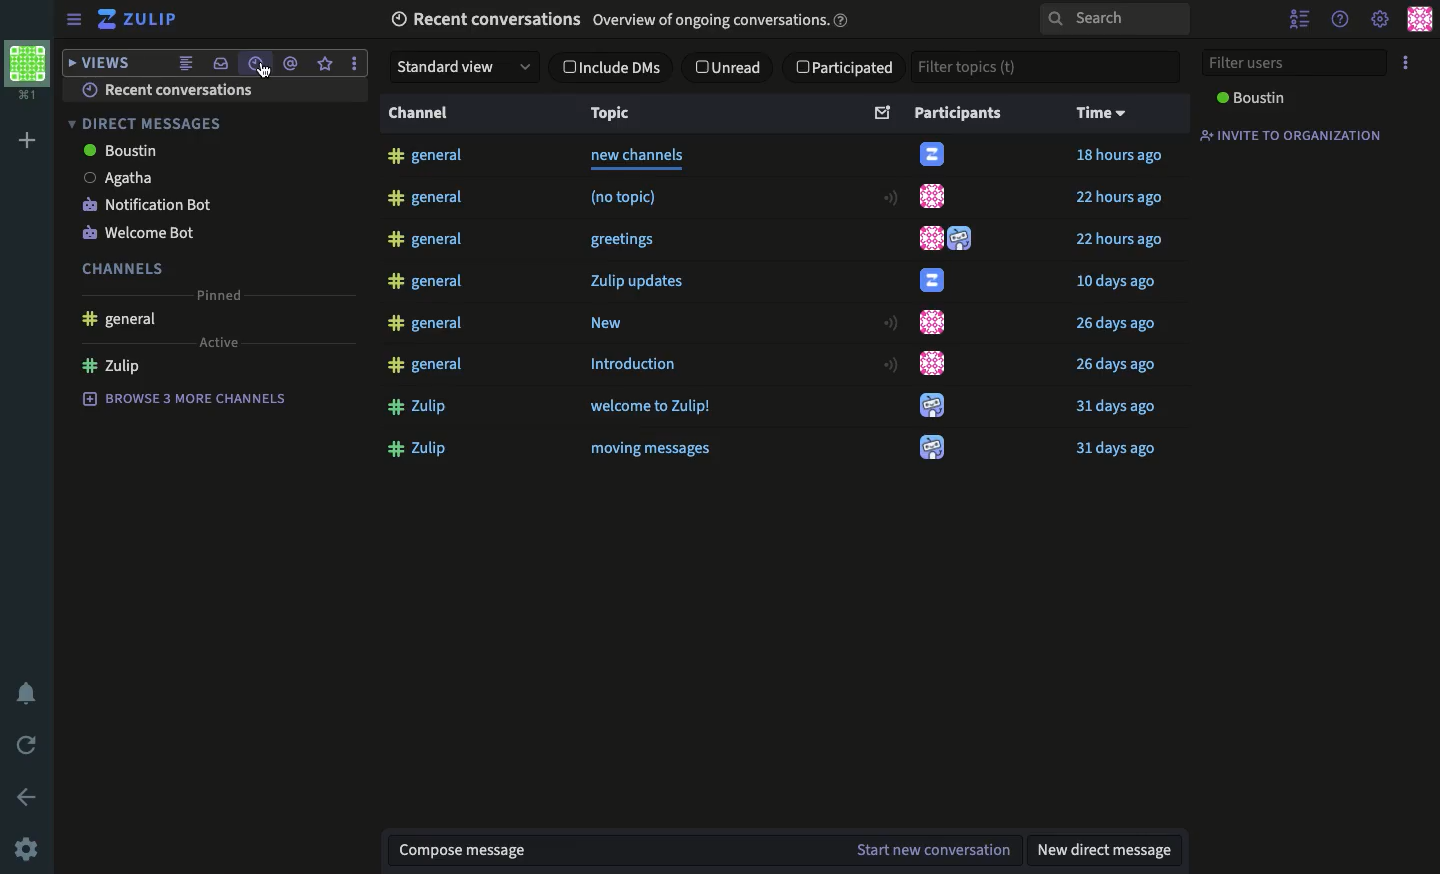  What do you see at coordinates (649, 282) in the screenshot?
I see `zulip updates` at bounding box center [649, 282].